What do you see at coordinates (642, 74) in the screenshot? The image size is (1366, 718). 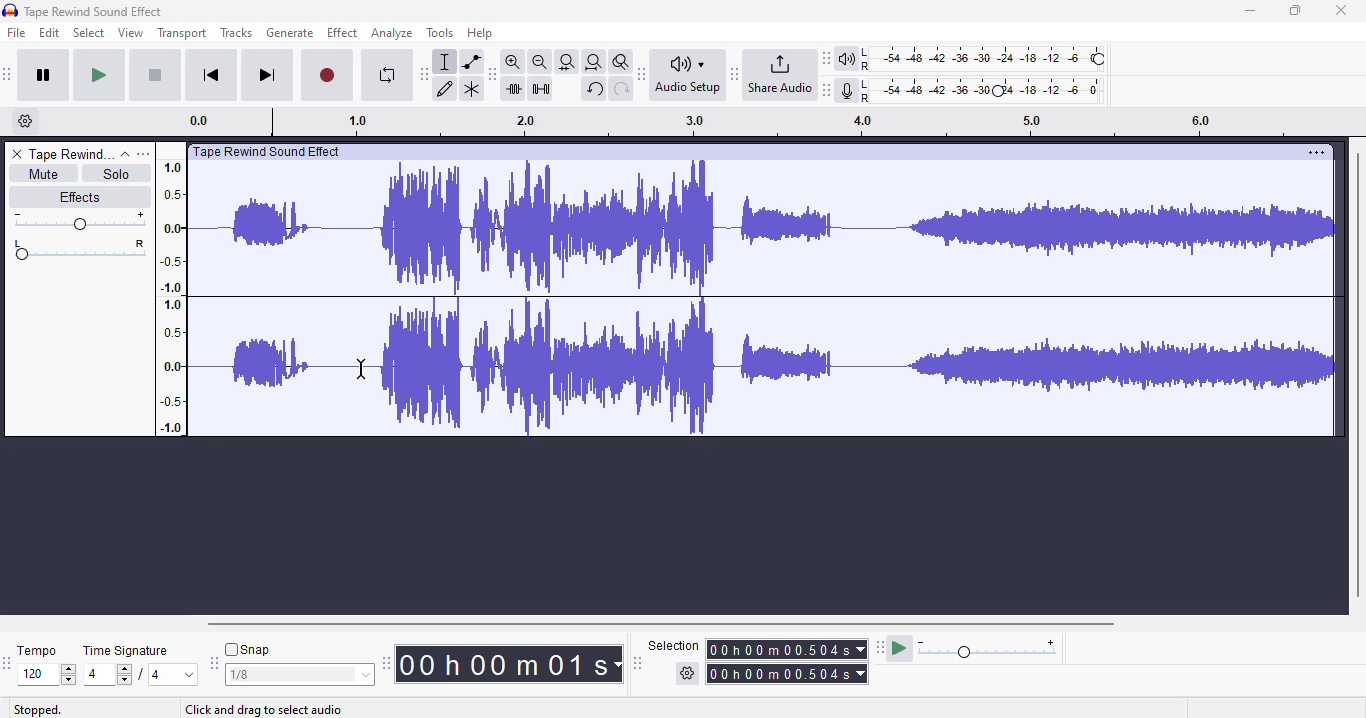 I see `audacity audio setup toolbar` at bounding box center [642, 74].